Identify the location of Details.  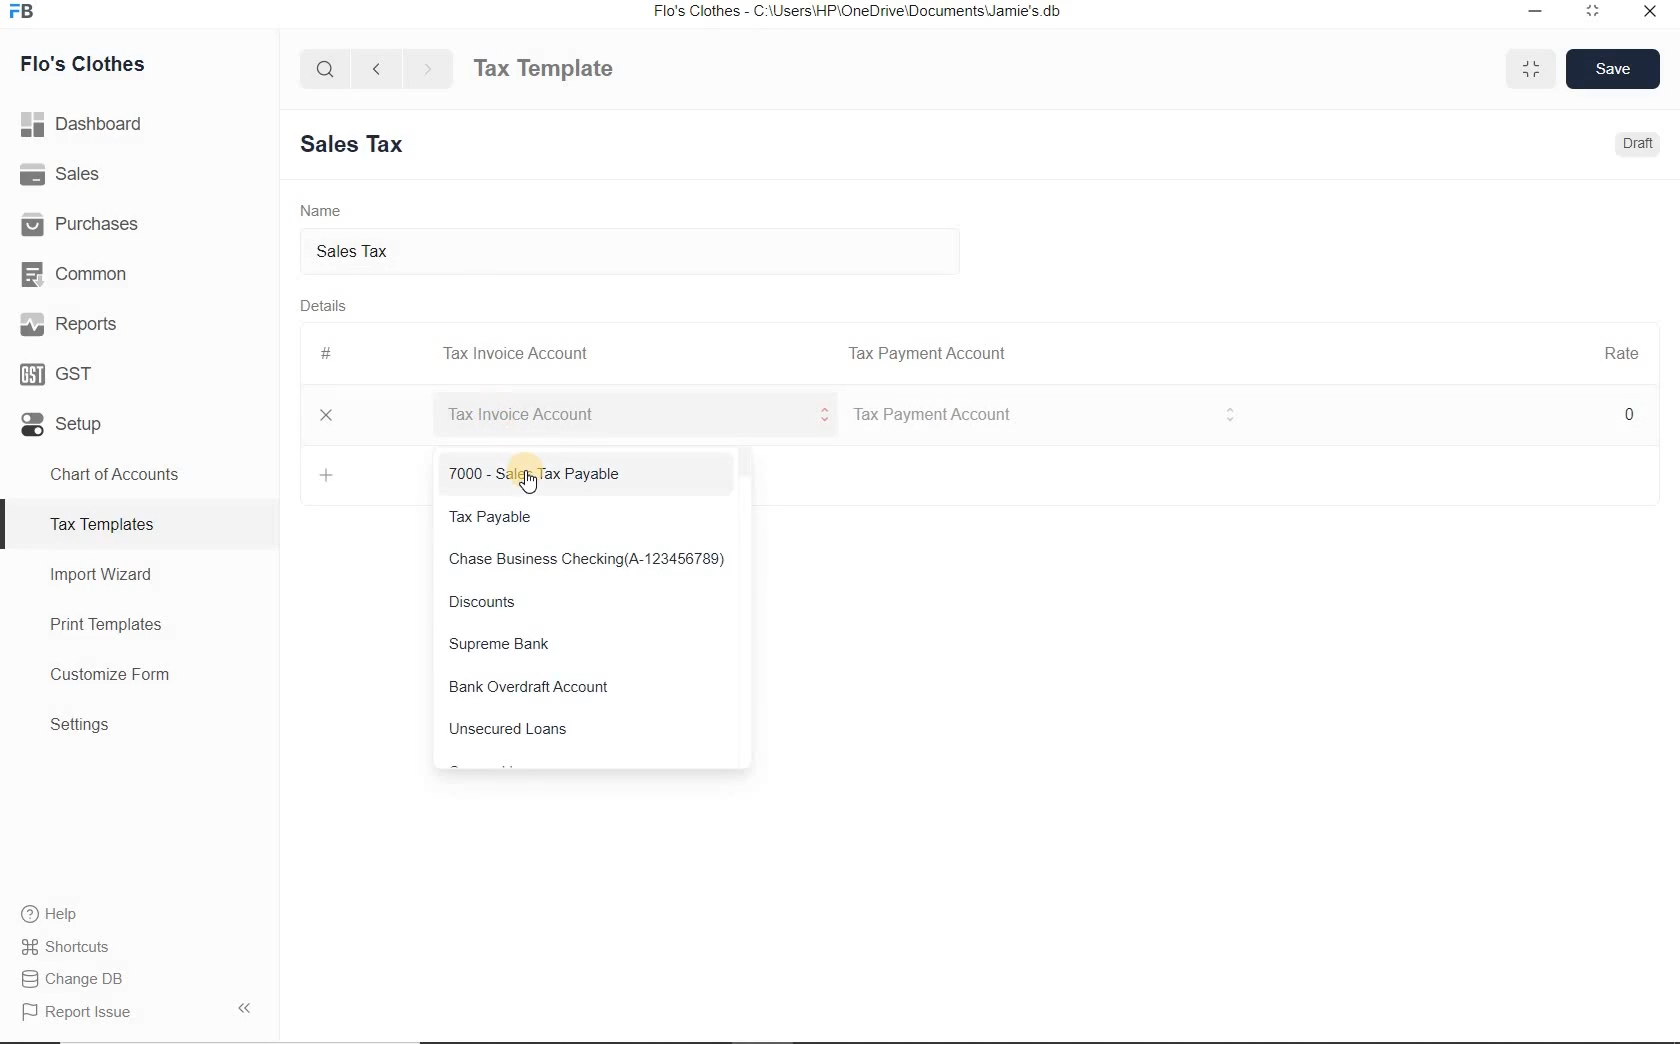
(322, 304).